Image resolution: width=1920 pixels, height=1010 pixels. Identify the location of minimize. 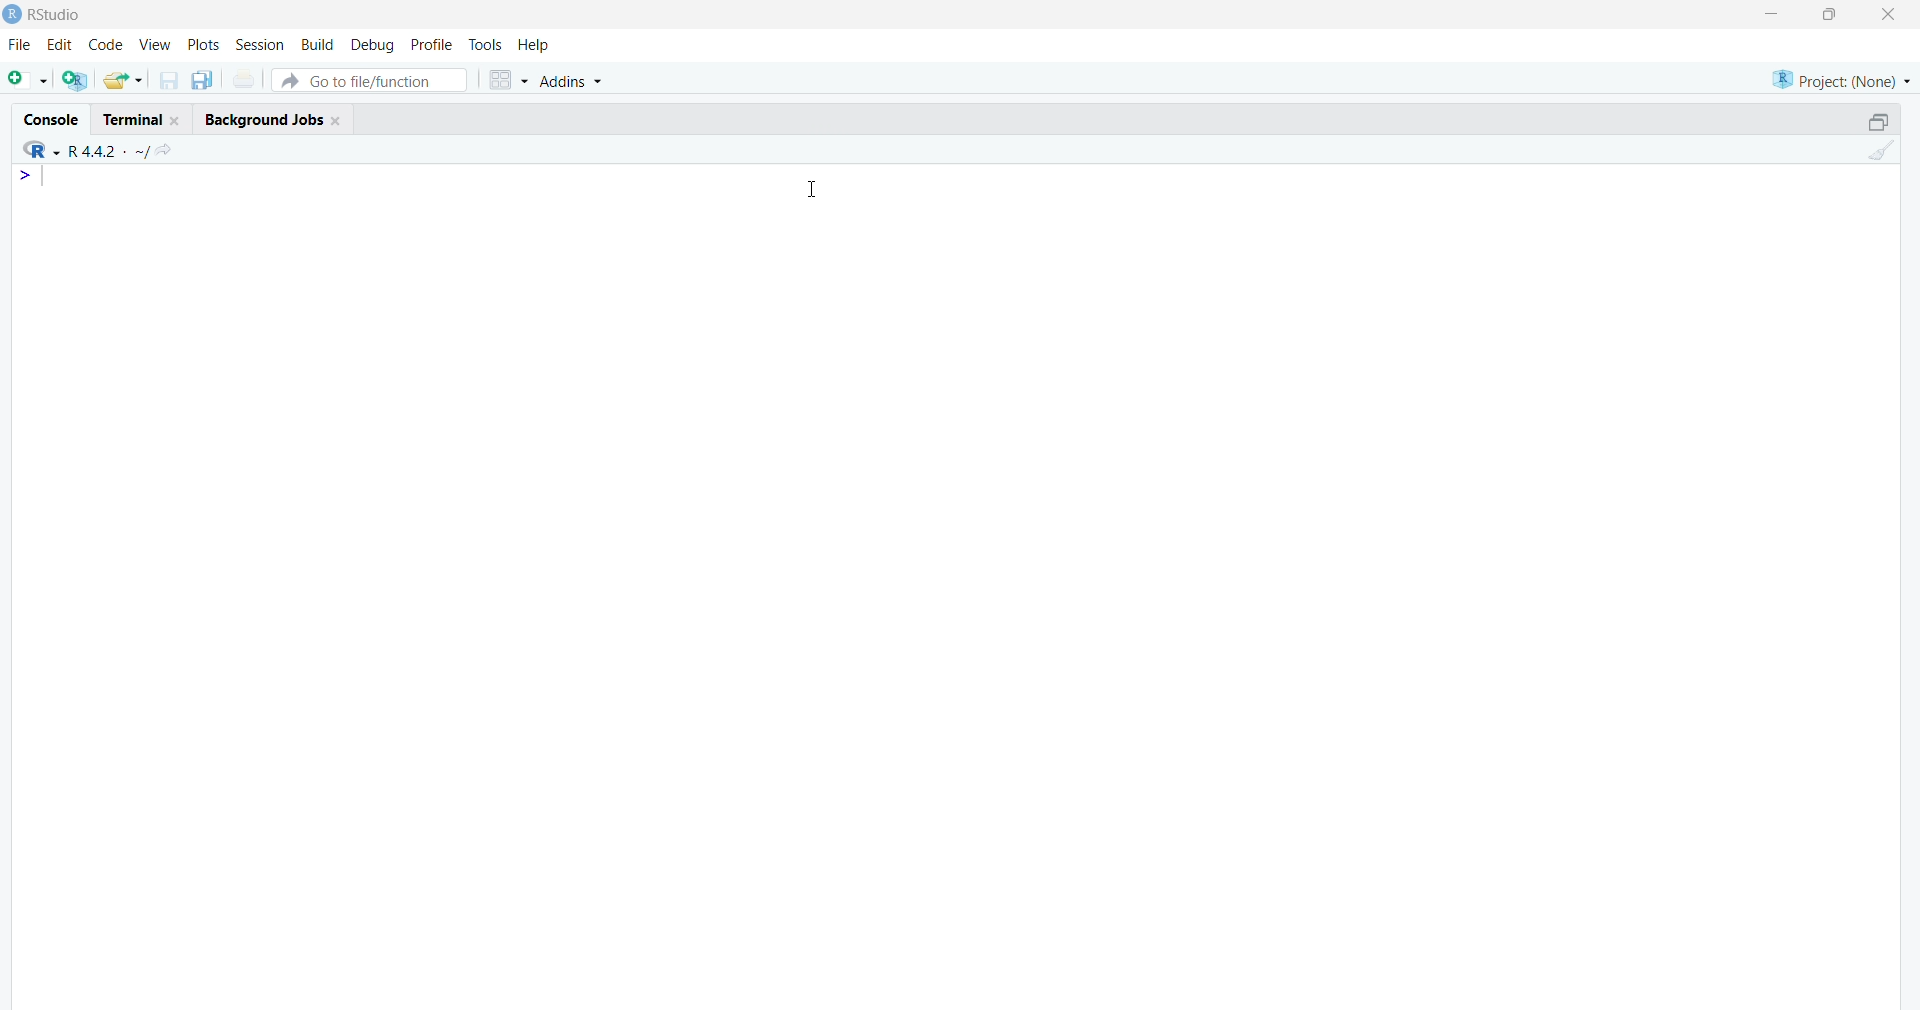
(1778, 14).